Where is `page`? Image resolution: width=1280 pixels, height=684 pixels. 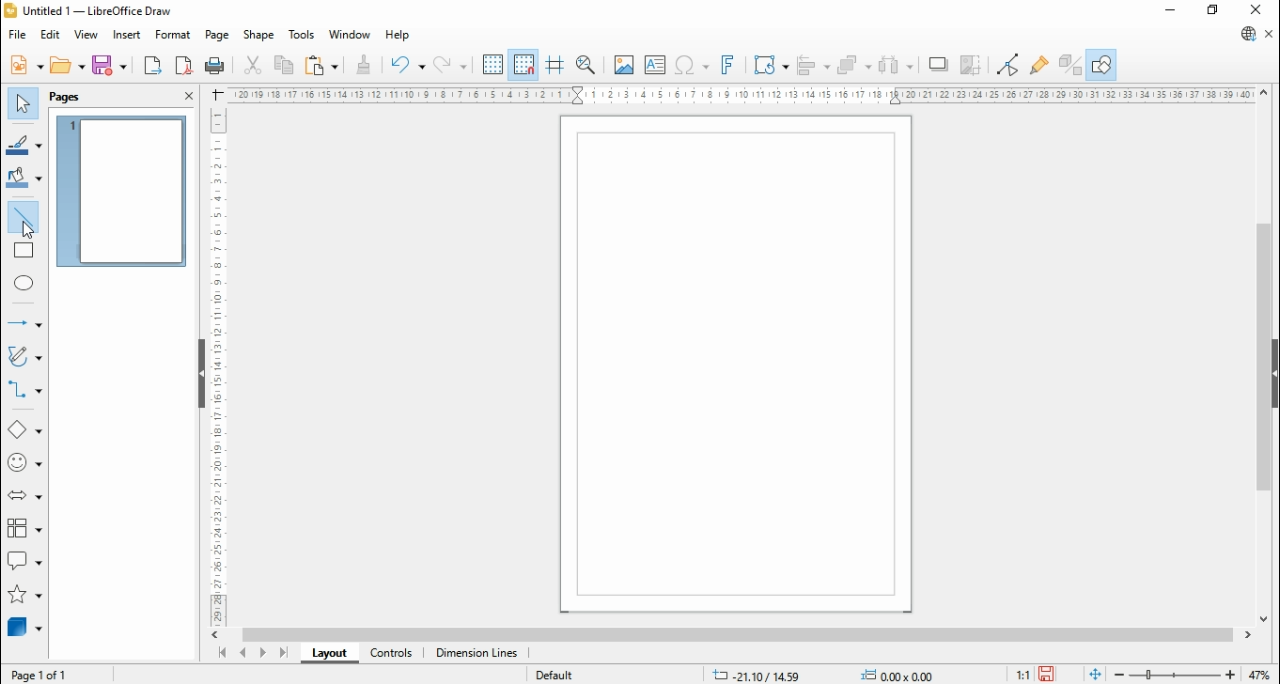 page is located at coordinates (215, 35).